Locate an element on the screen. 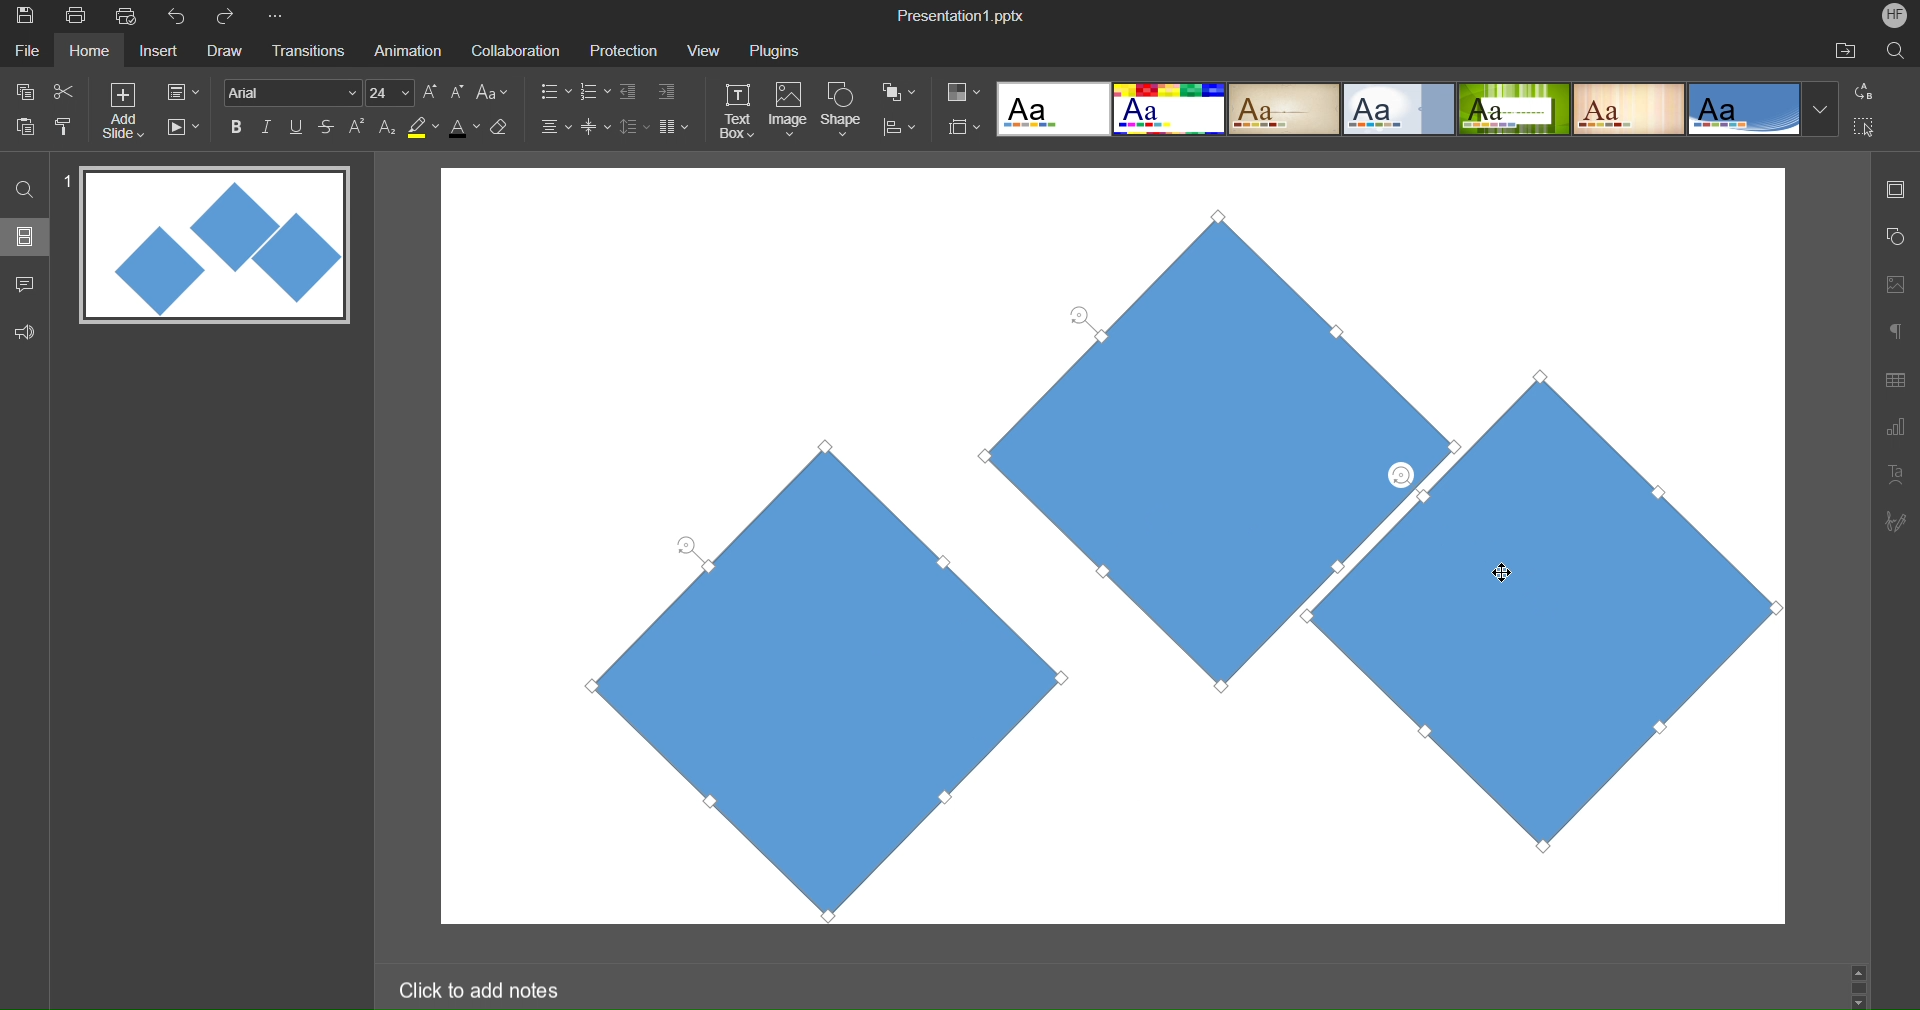 The image size is (1920, 1010). select is located at coordinates (1872, 130).